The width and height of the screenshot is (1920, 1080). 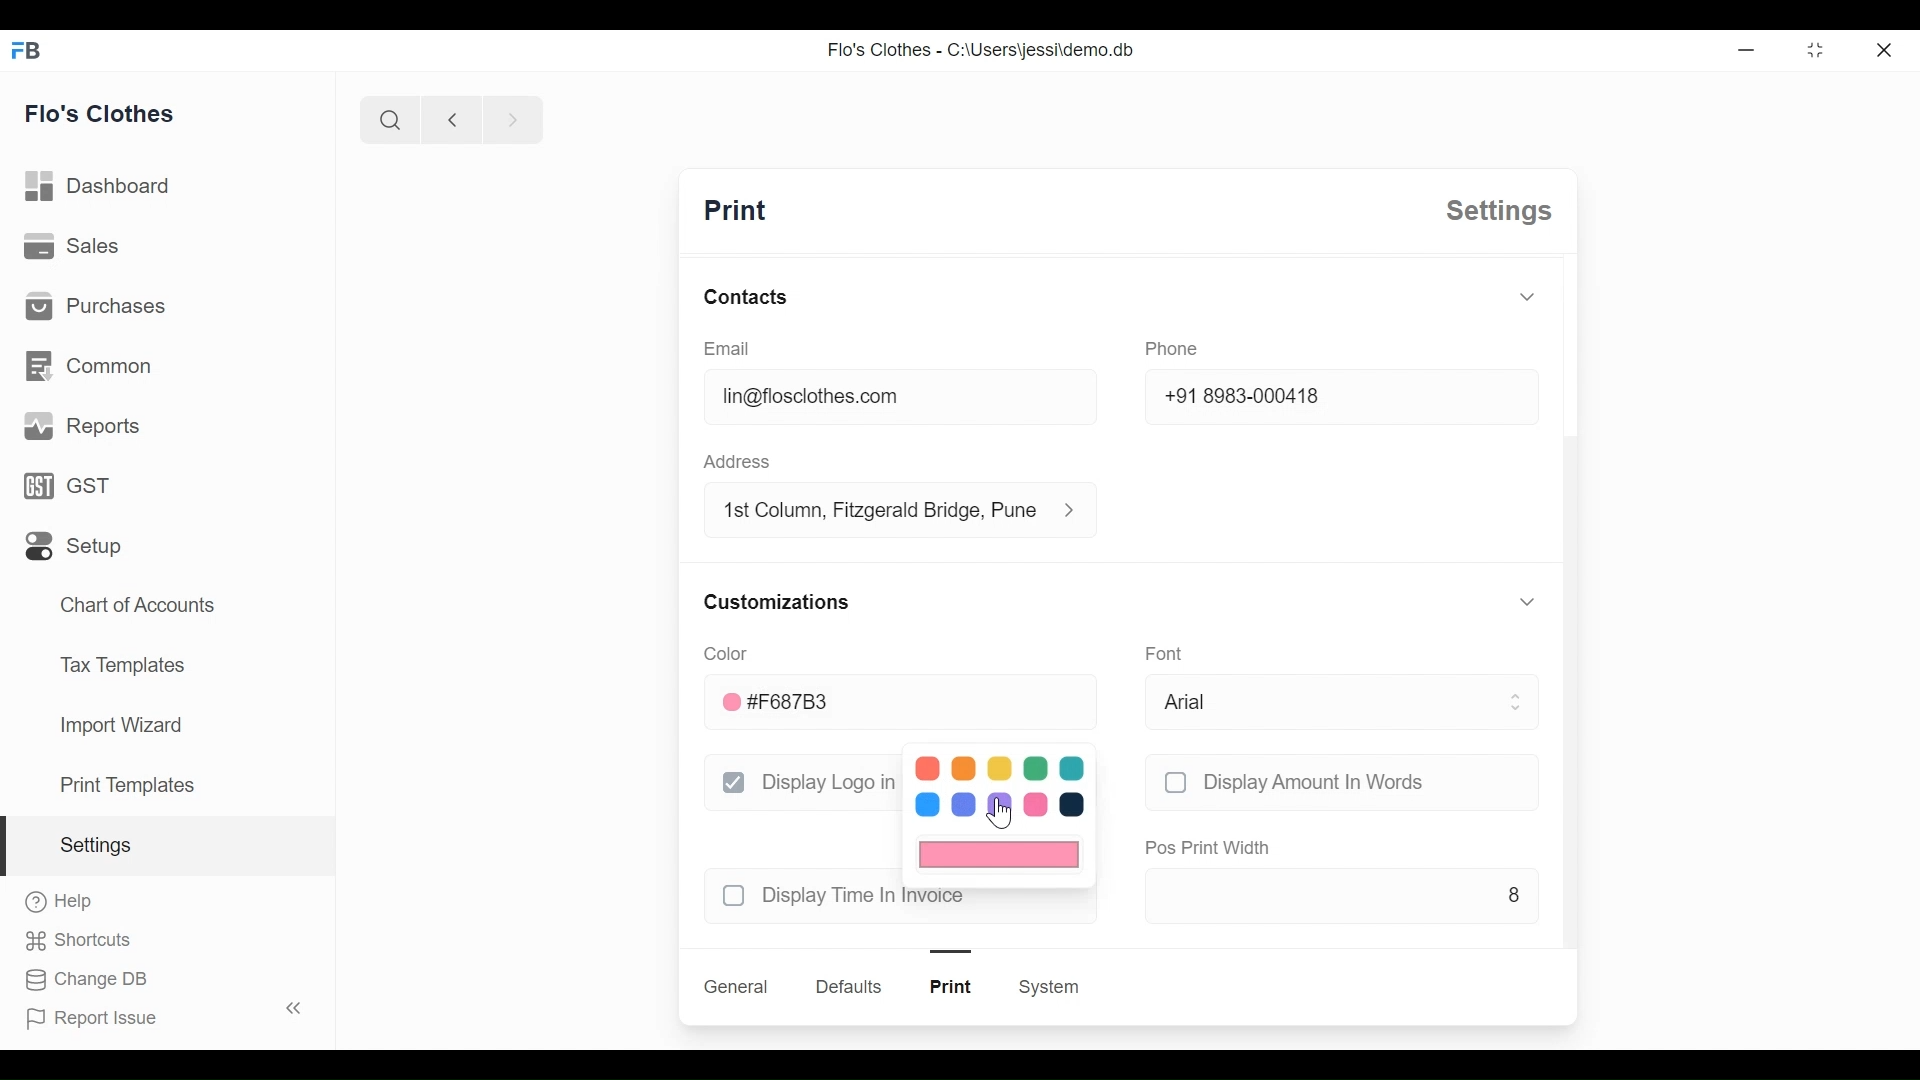 I want to click on previous, so click(x=452, y=119).